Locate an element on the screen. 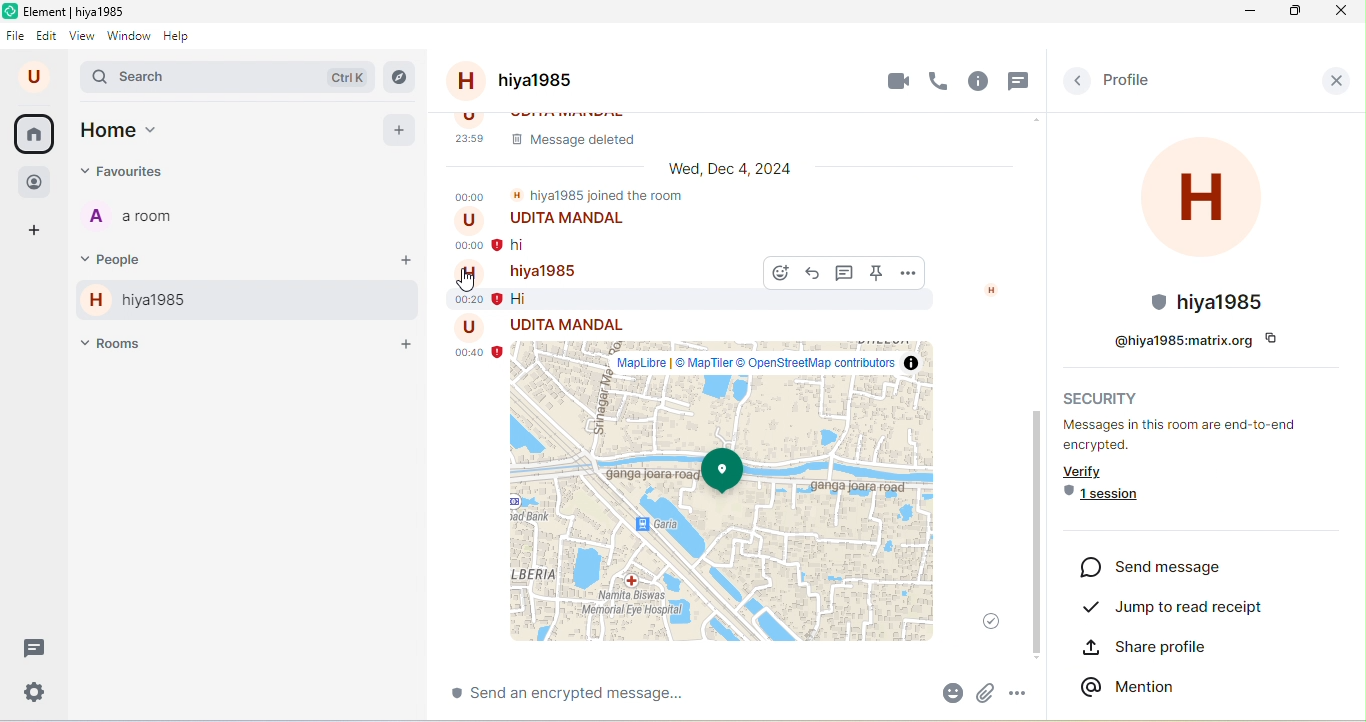 This screenshot has height=722, width=1366. H is located at coordinates (994, 291).